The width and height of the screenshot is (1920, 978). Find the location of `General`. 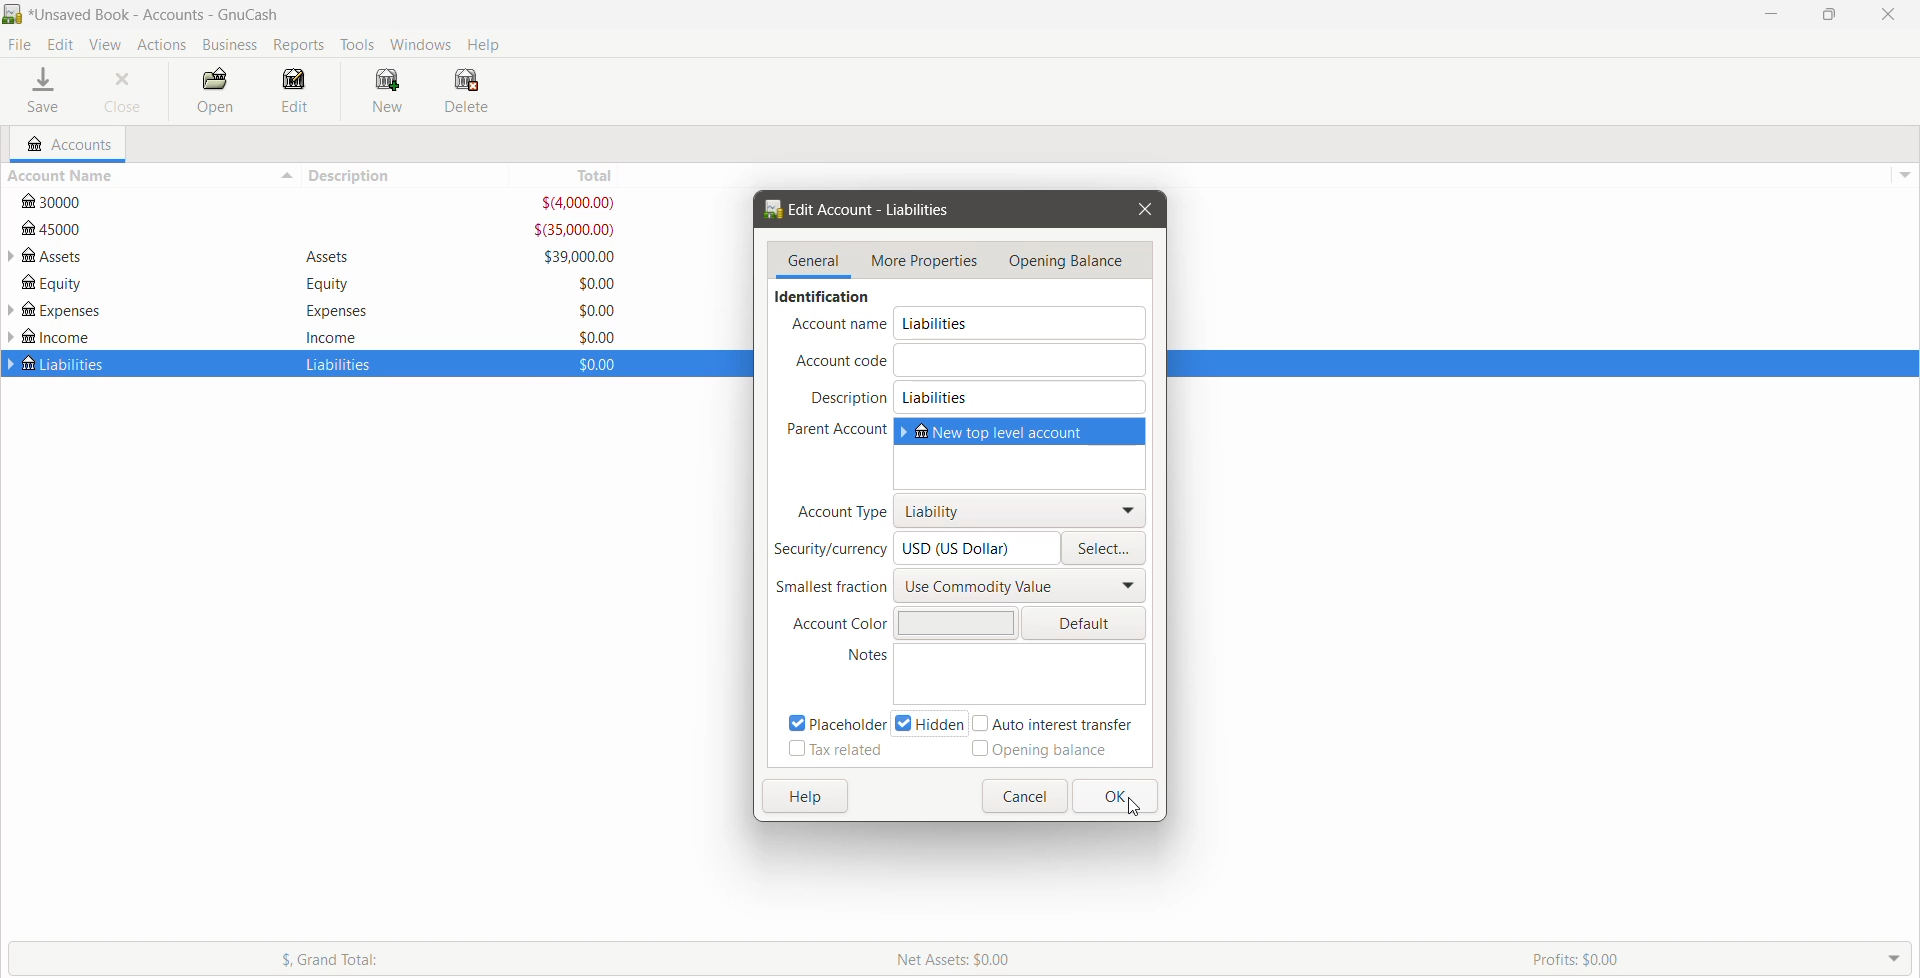

General is located at coordinates (815, 261).